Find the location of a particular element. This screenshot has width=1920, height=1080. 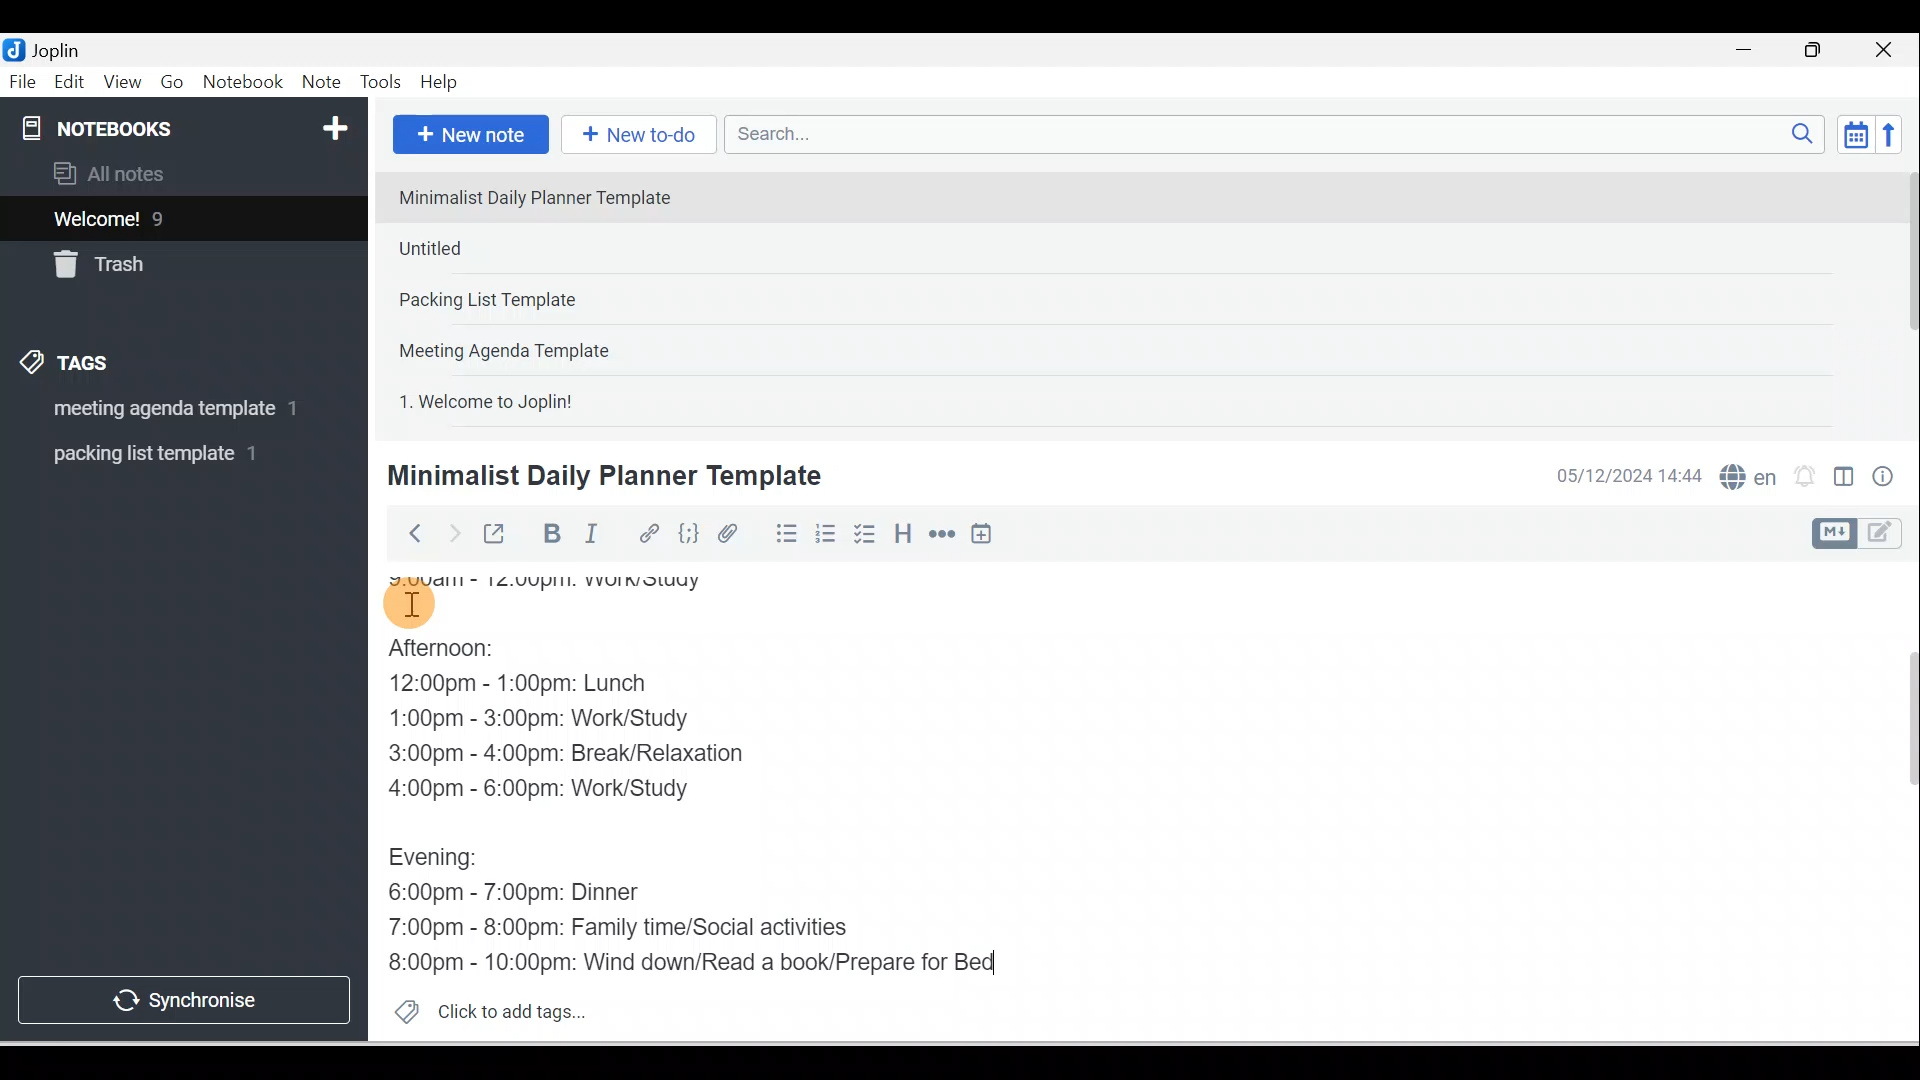

Horizontal rule is located at coordinates (944, 534).